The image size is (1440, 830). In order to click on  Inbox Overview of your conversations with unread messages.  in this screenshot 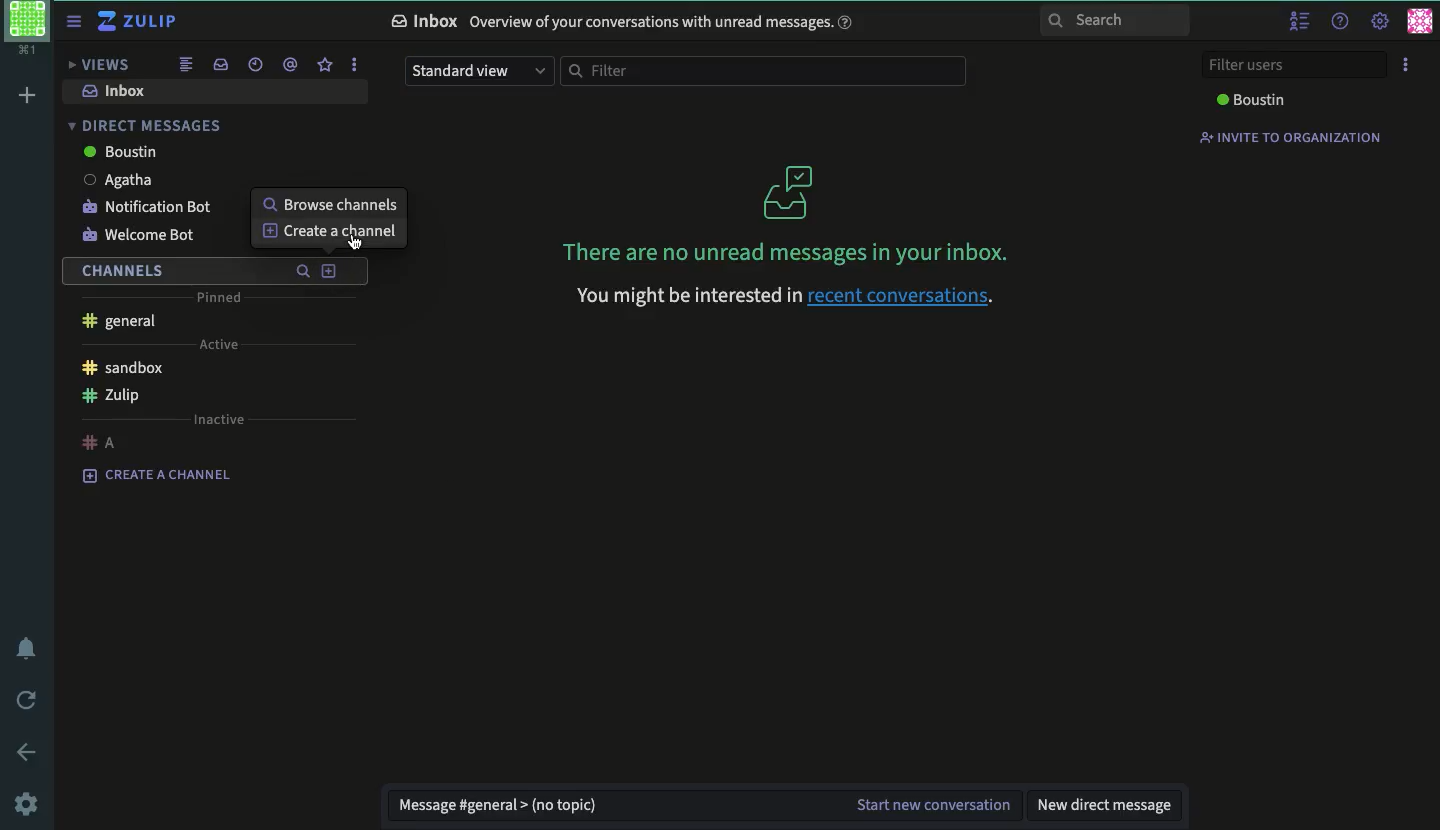, I will do `click(621, 24)`.